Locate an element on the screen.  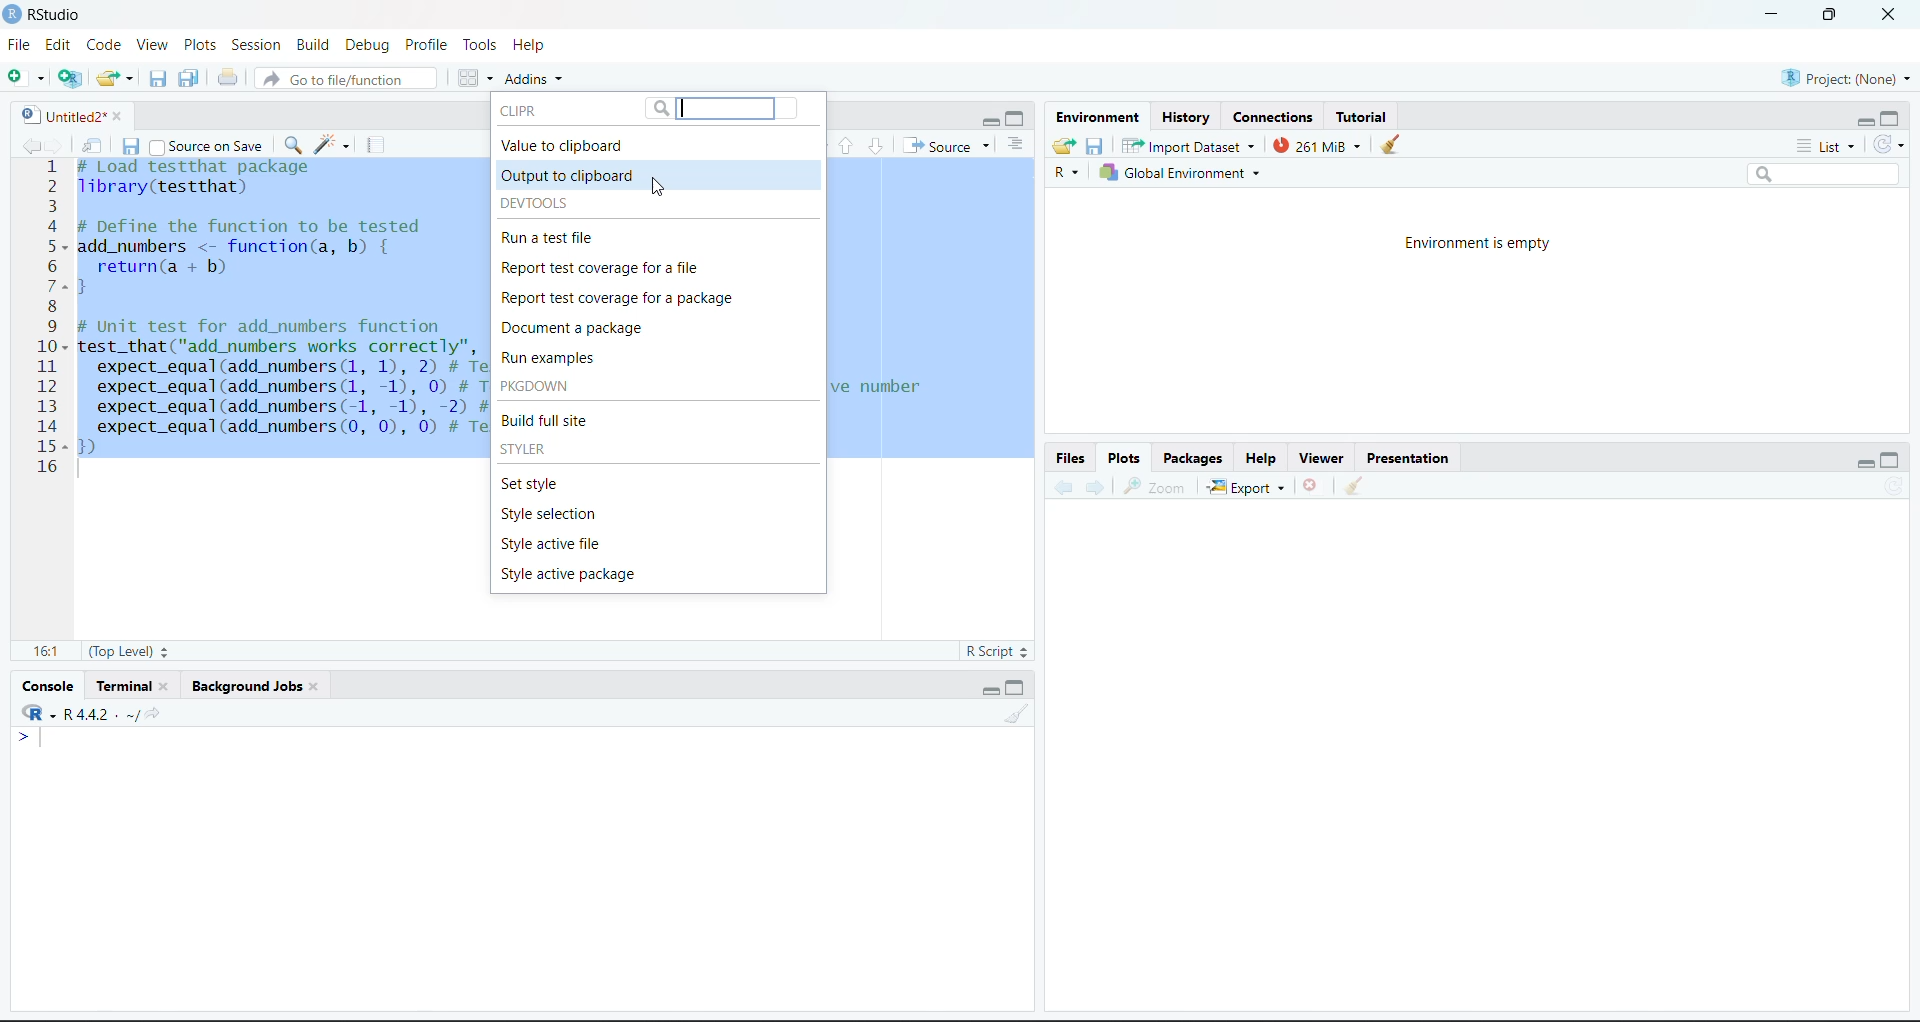
Help is located at coordinates (528, 45).